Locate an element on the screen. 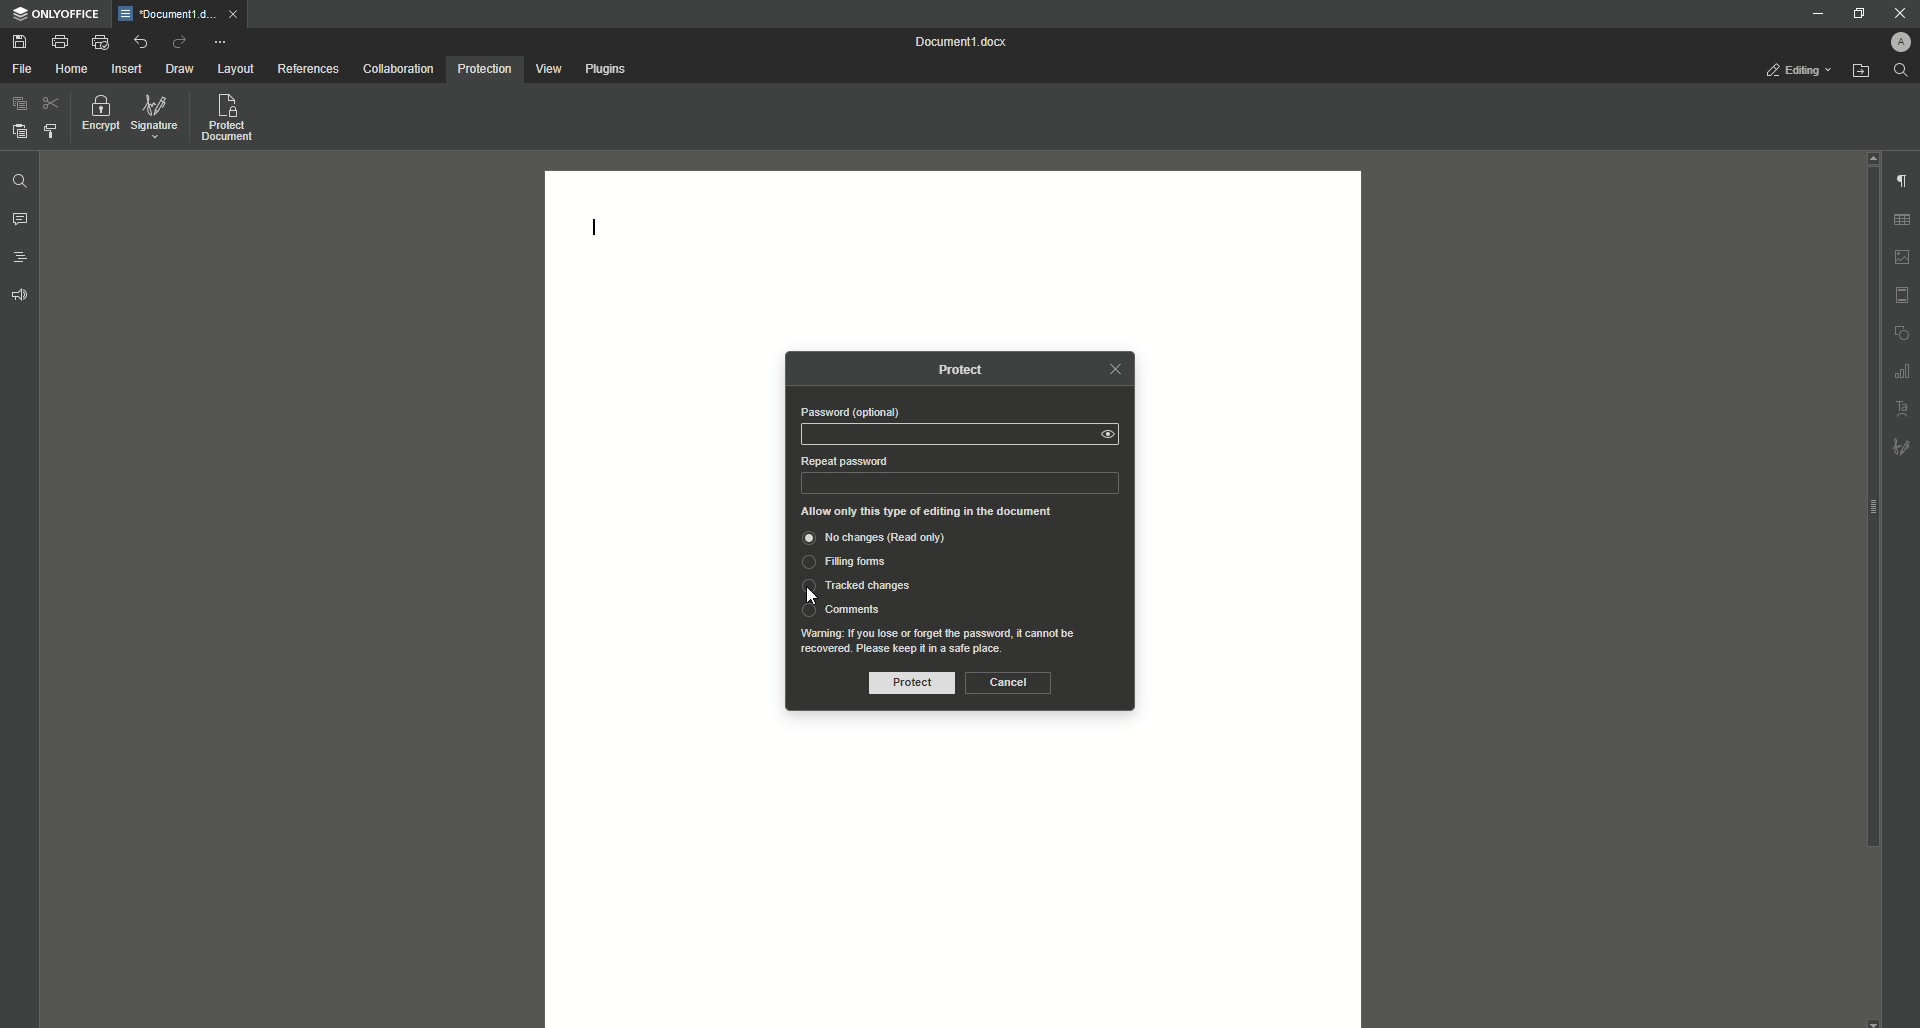 The height and width of the screenshot is (1028, 1920). Layout is located at coordinates (233, 69).